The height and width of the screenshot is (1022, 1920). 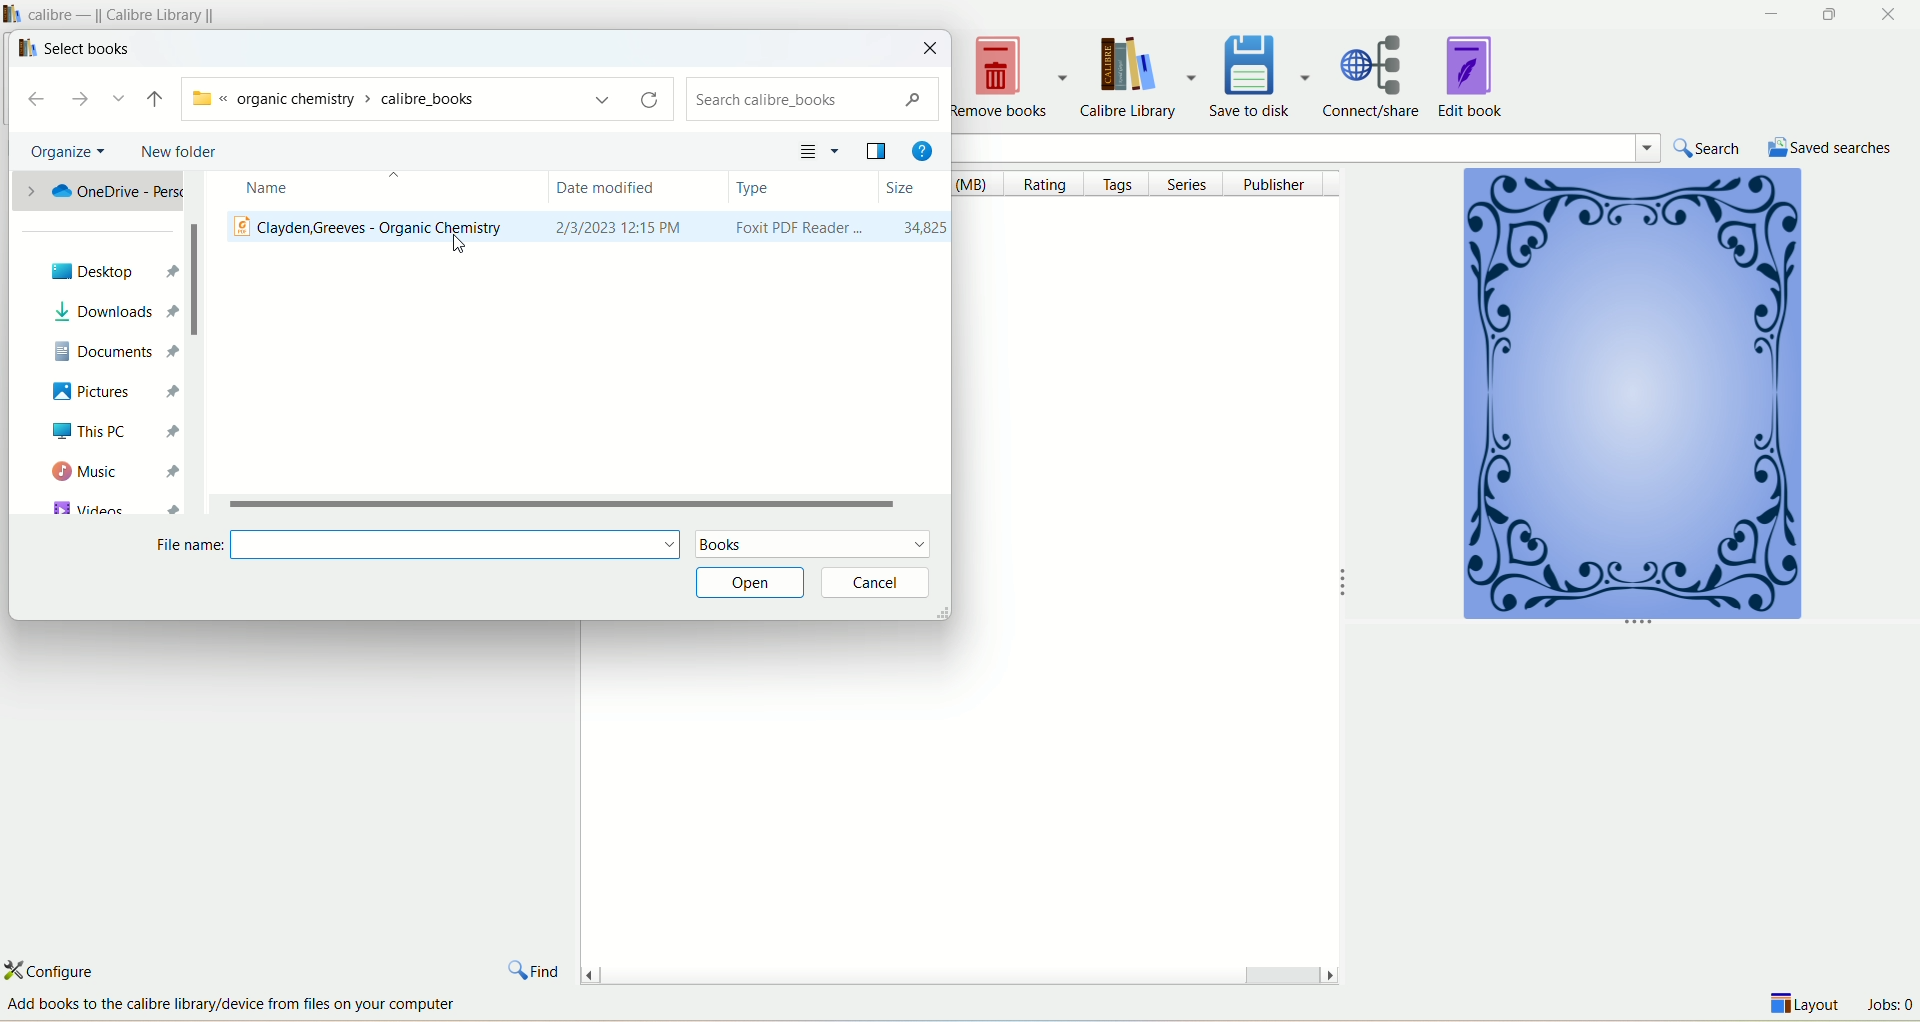 I want to click on onedrive-personal, so click(x=98, y=194).